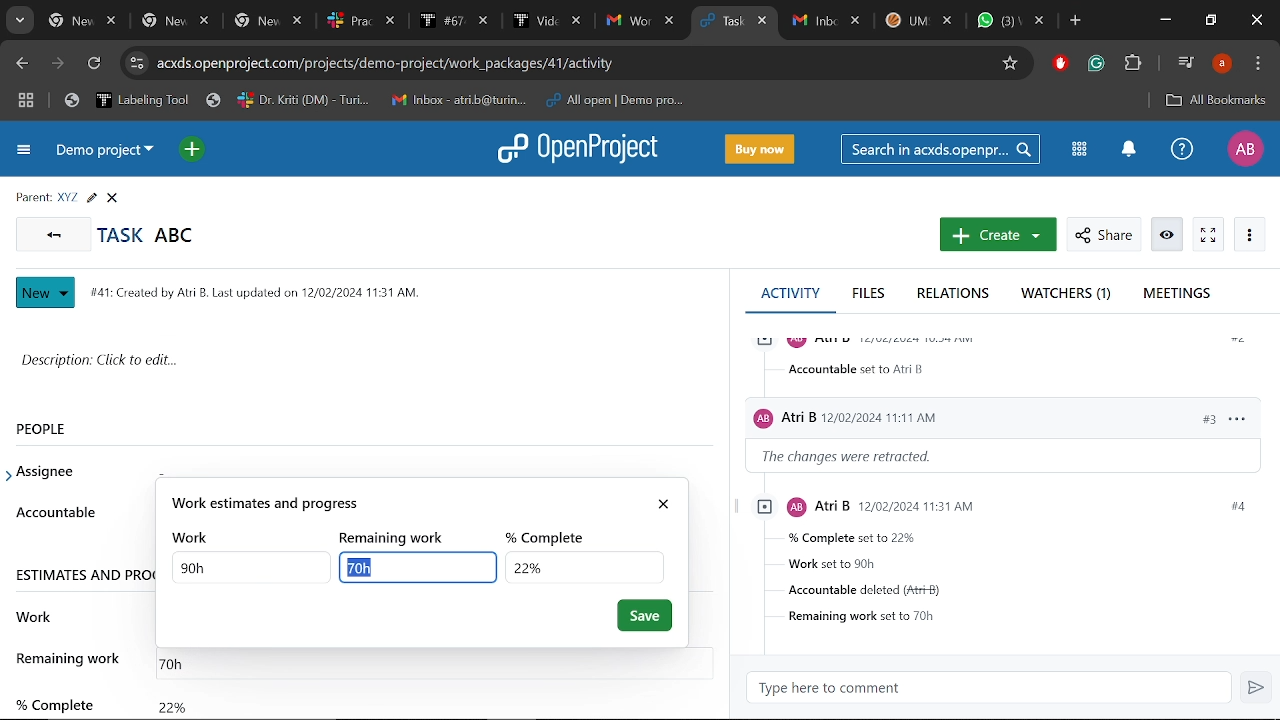 The image size is (1280, 720). Describe the element at coordinates (1061, 64) in the screenshot. I see `Addblock` at that location.